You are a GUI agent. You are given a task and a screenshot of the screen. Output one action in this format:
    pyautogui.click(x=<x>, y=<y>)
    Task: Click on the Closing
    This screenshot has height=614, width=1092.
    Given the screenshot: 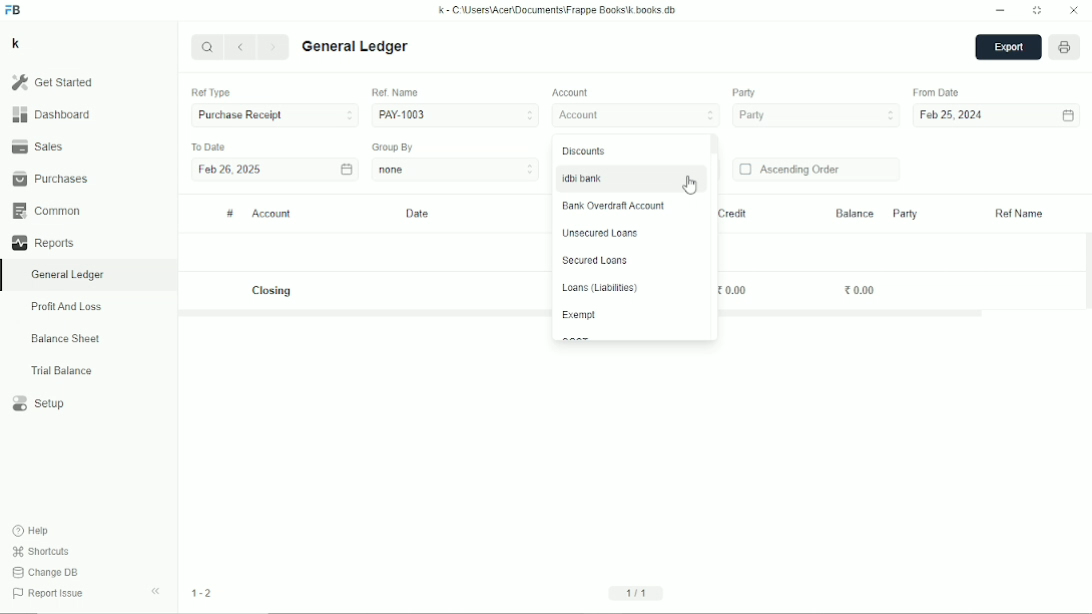 What is the action you would take?
    pyautogui.click(x=274, y=291)
    